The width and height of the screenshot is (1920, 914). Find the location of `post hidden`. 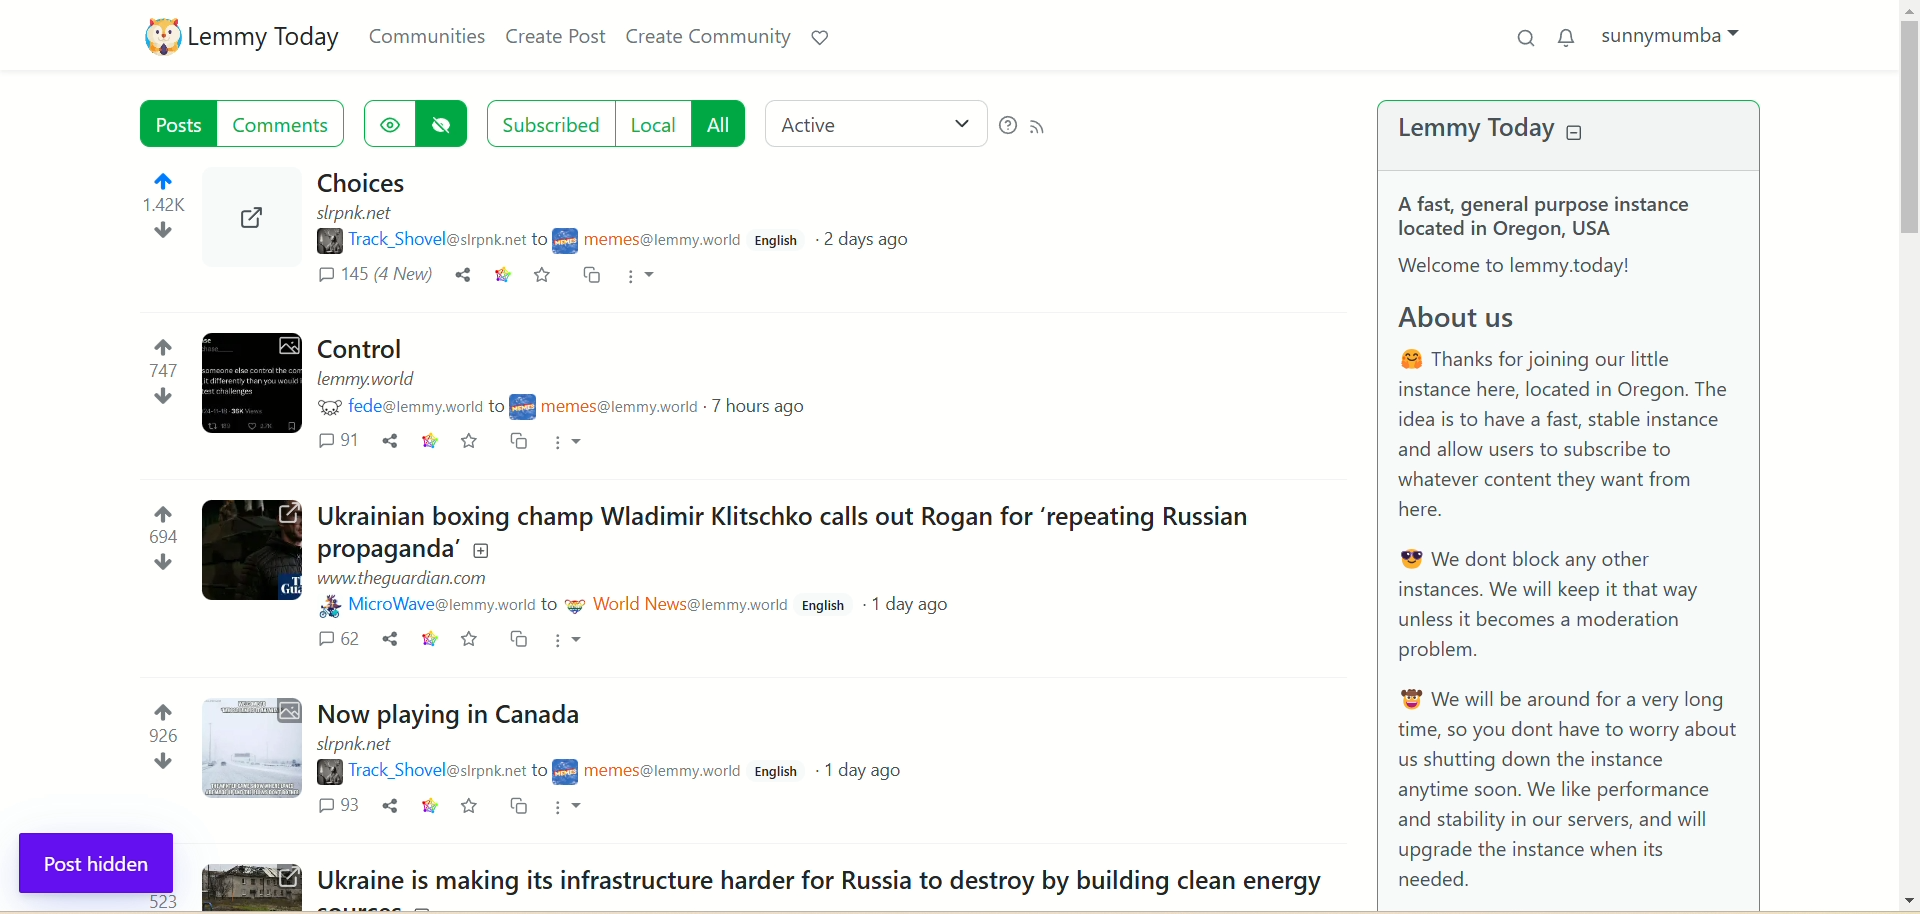

post hidden is located at coordinates (98, 864).